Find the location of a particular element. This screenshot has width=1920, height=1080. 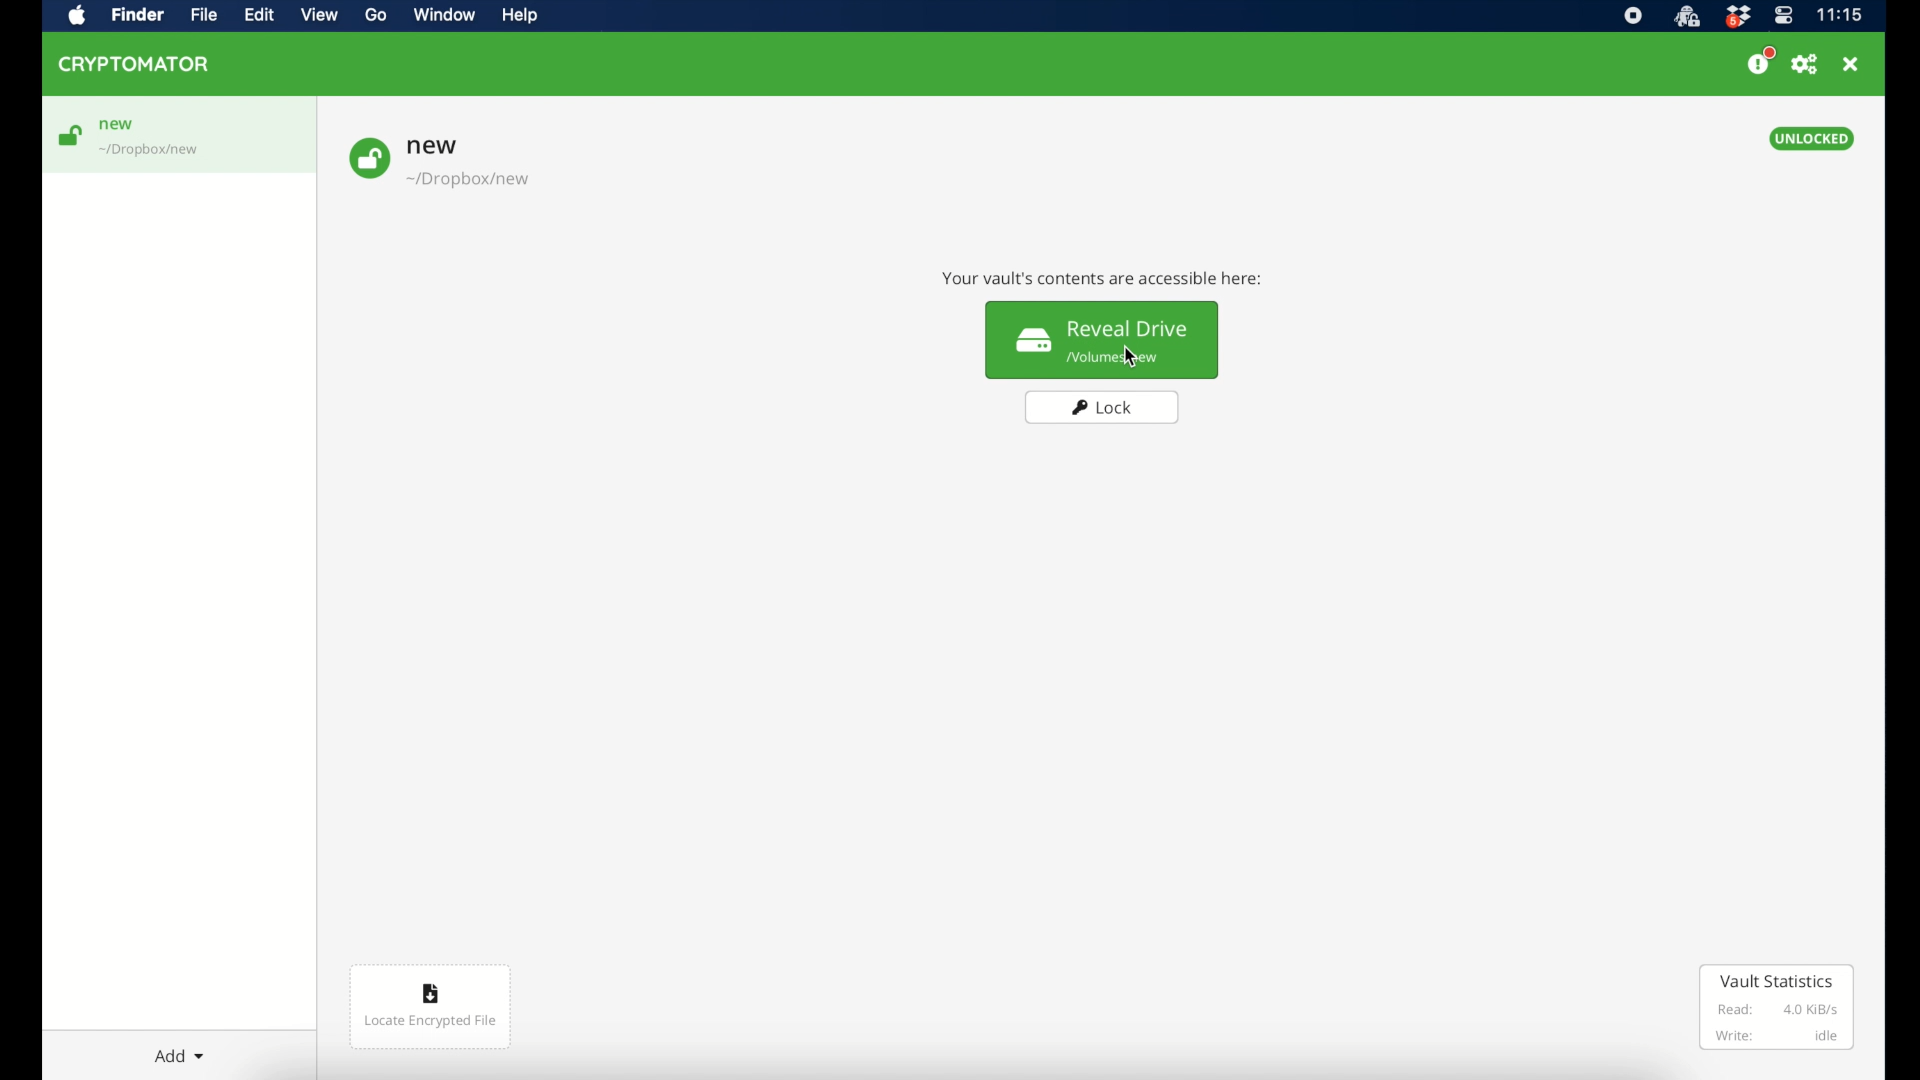

add dropdown  is located at coordinates (179, 1056).